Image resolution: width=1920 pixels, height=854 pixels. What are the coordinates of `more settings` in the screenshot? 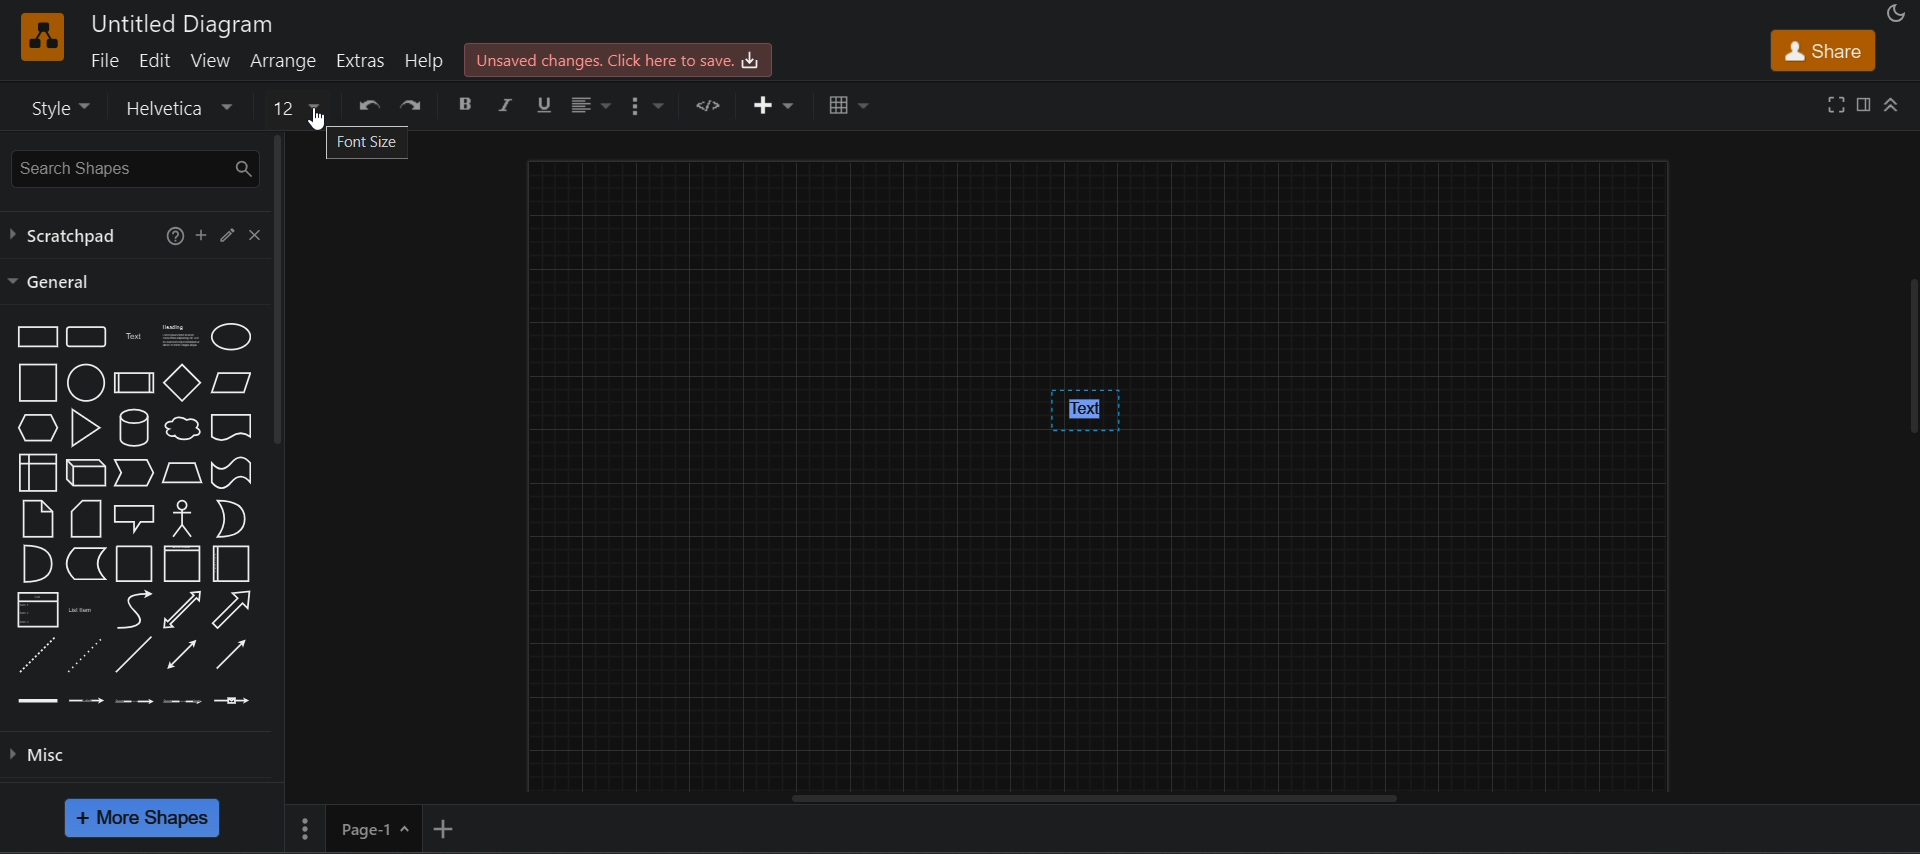 It's located at (303, 829).